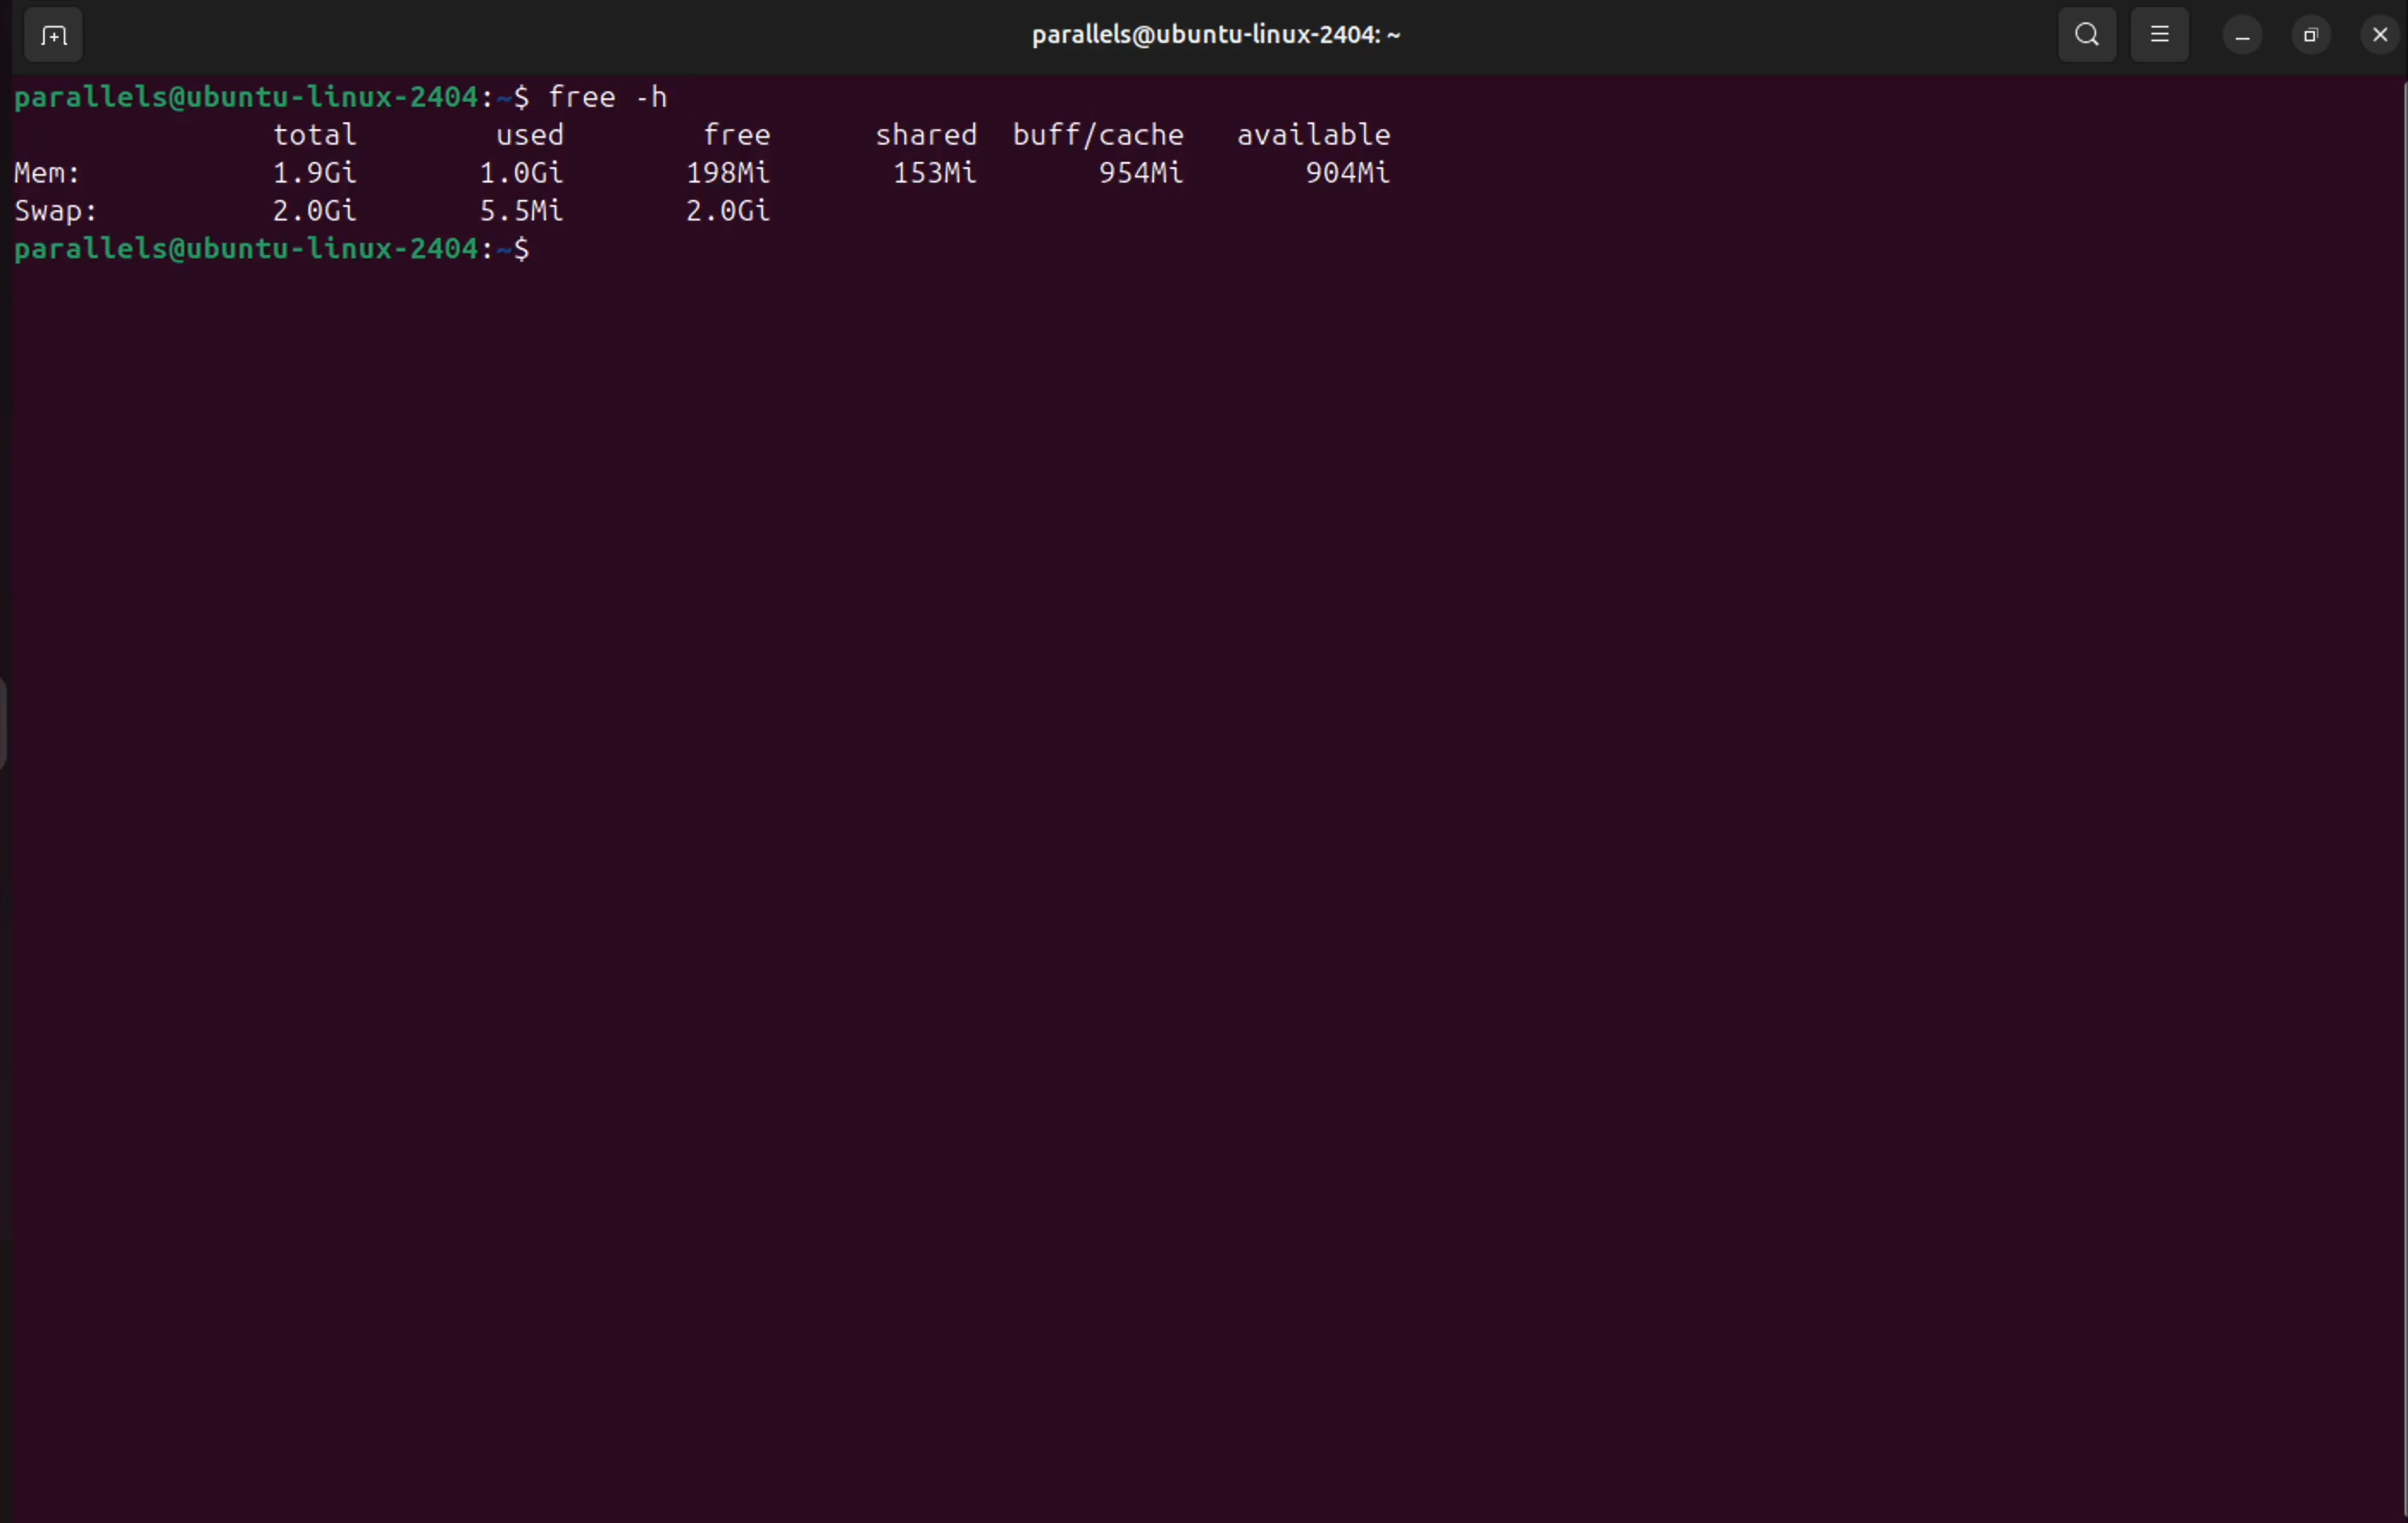 Image resolution: width=2408 pixels, height=1523 pixels. I want to click on Mem:, so click(55, 170).